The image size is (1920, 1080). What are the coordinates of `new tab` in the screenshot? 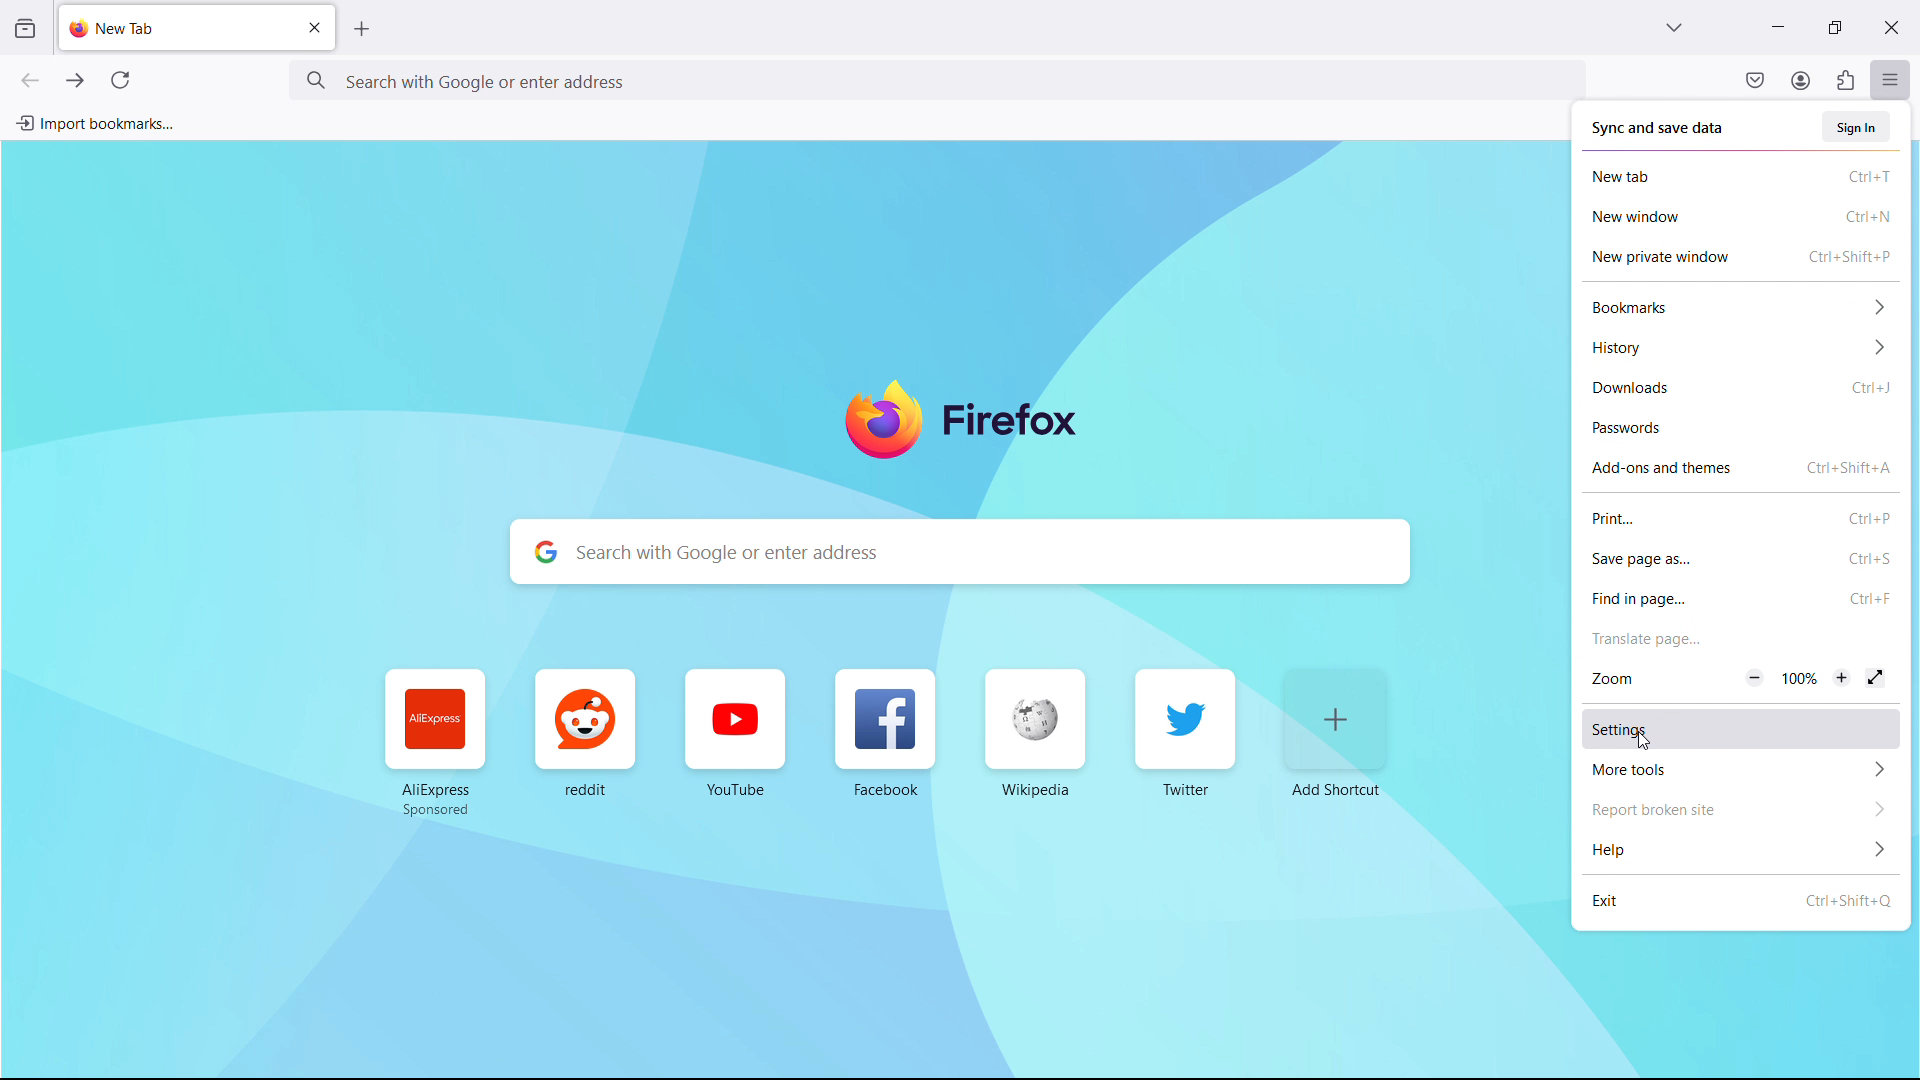 It's located at (115, 28).